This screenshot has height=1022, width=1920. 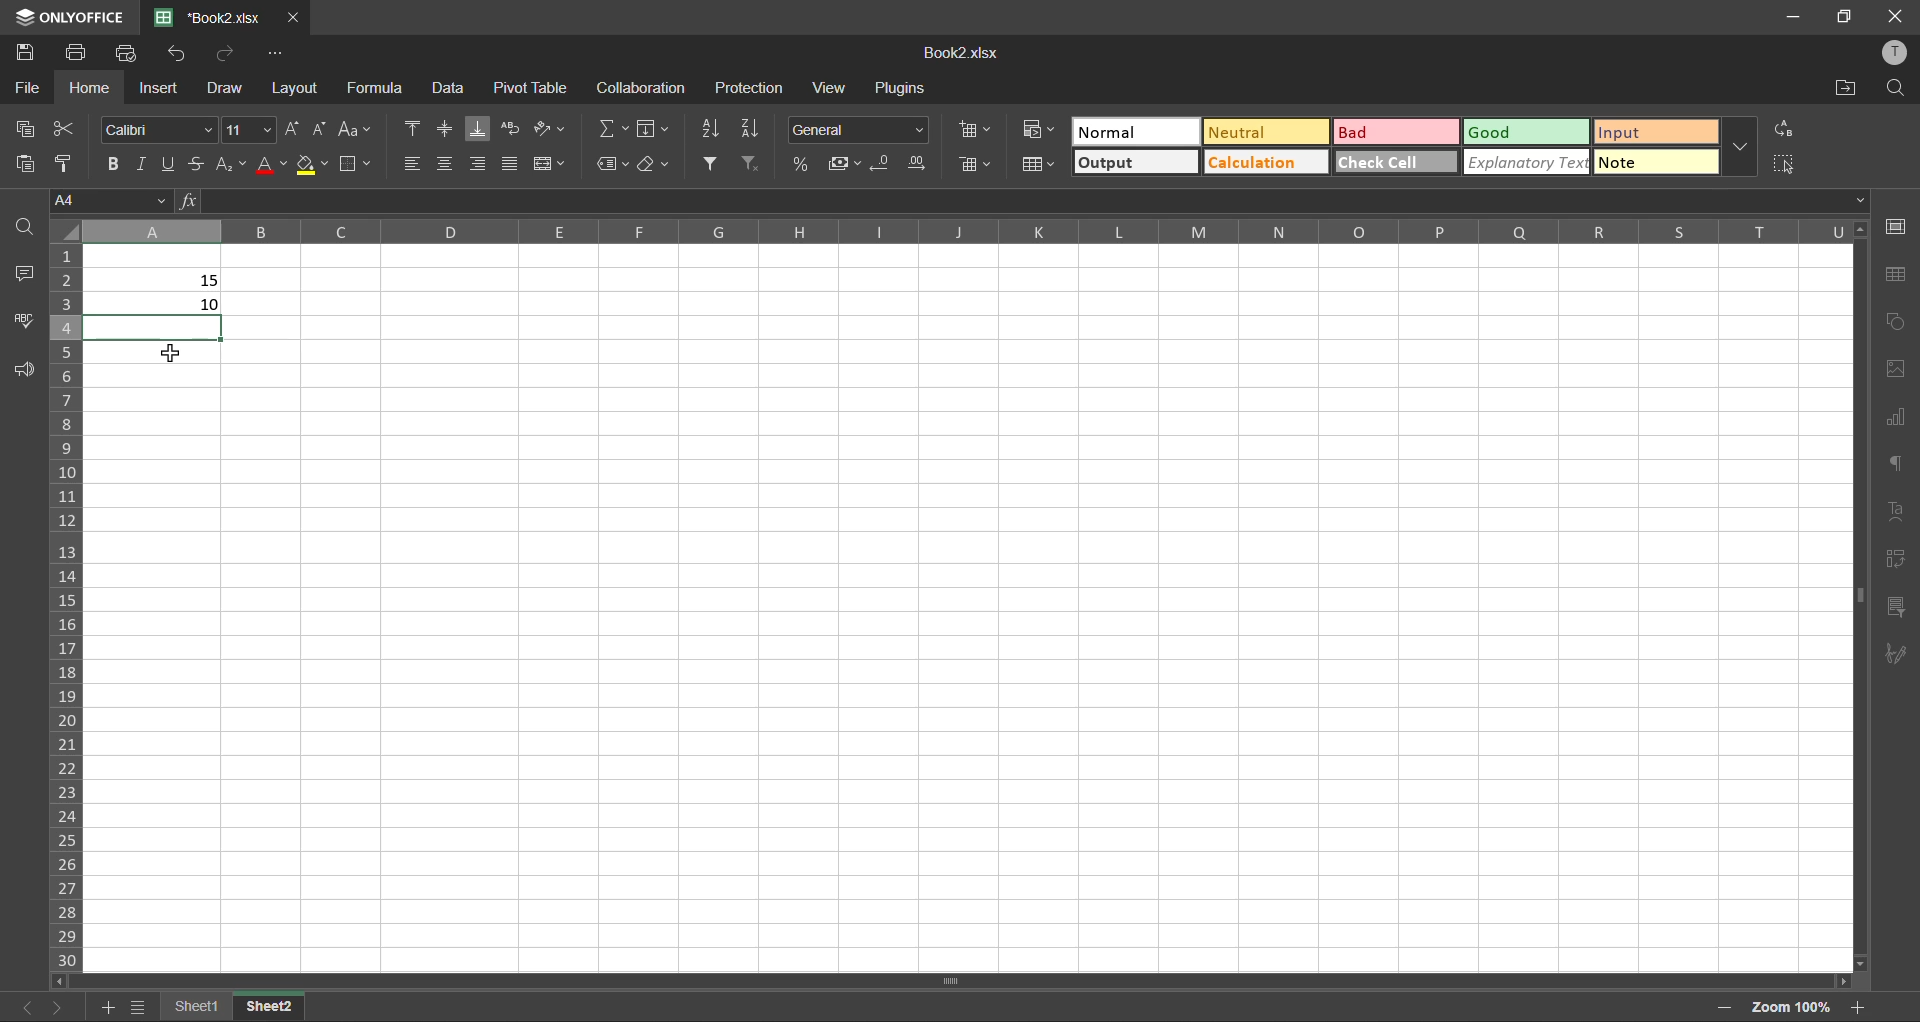 I want to click on note, so click(x=1654, y=161).